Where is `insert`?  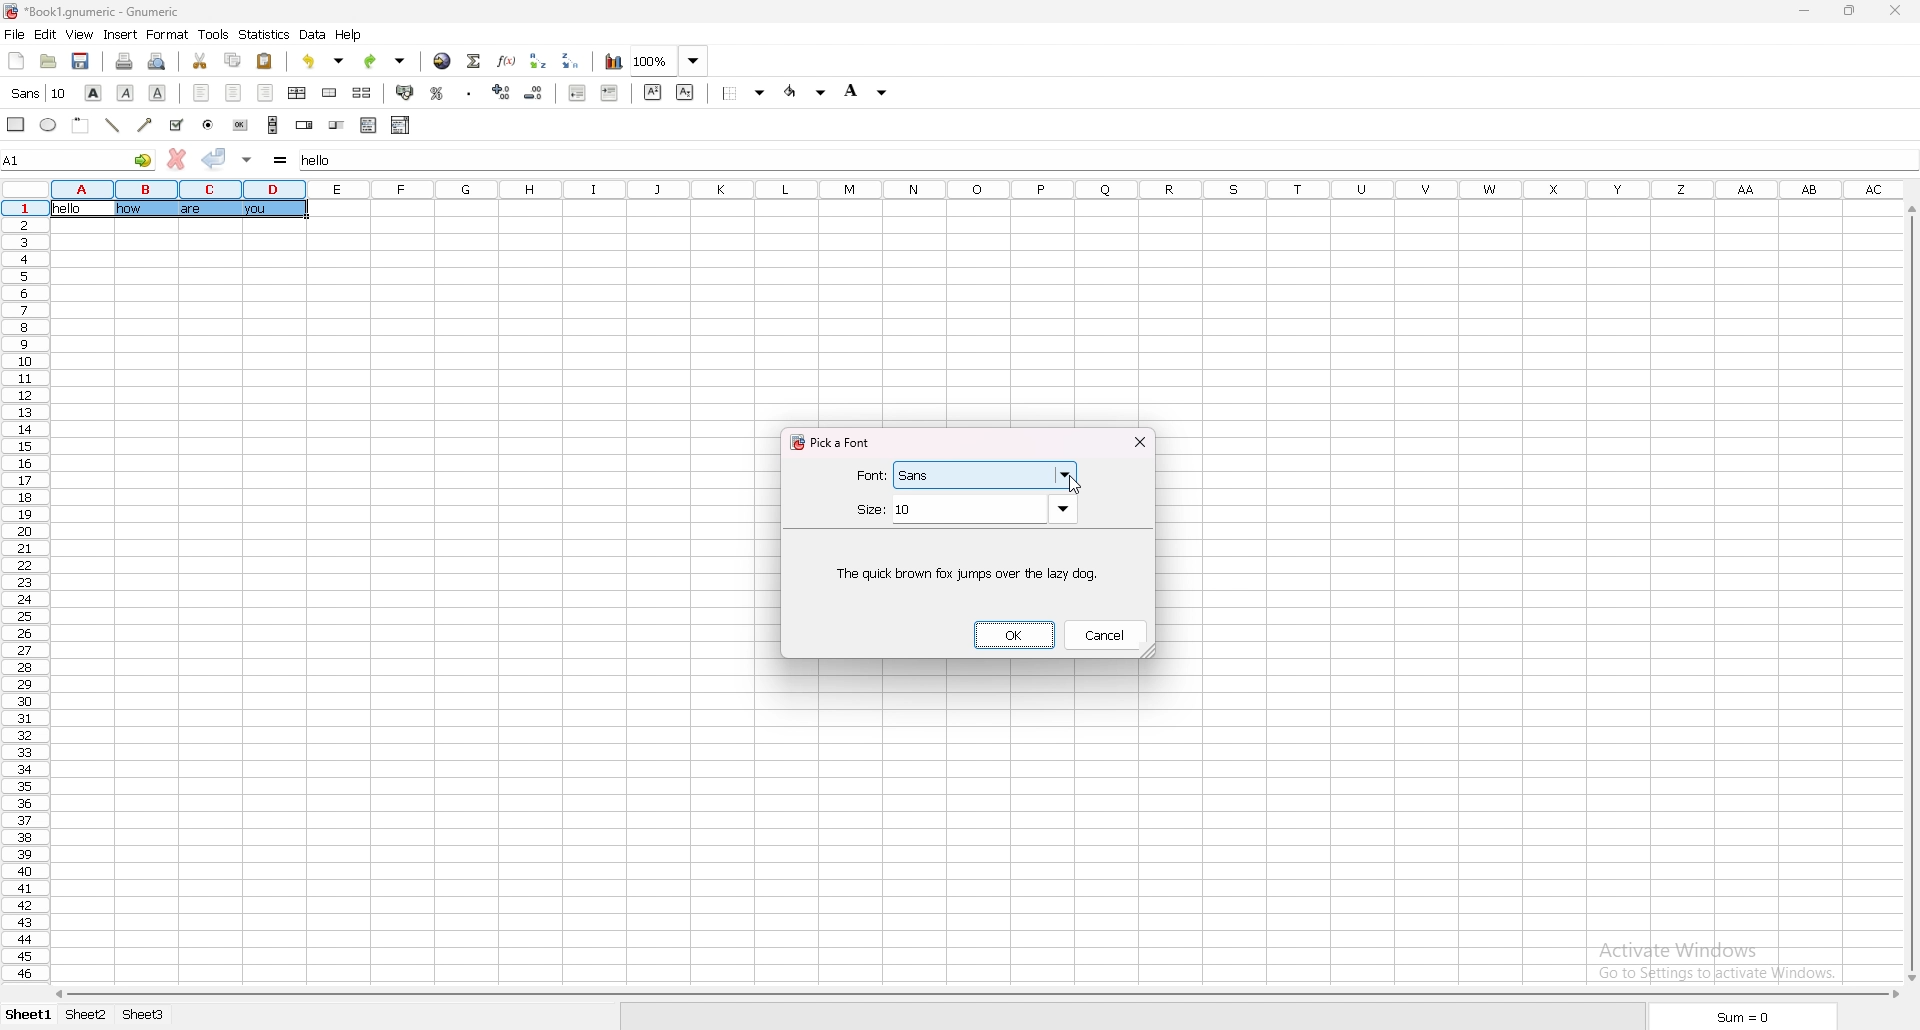 insert is located at coordinates (122, 33).